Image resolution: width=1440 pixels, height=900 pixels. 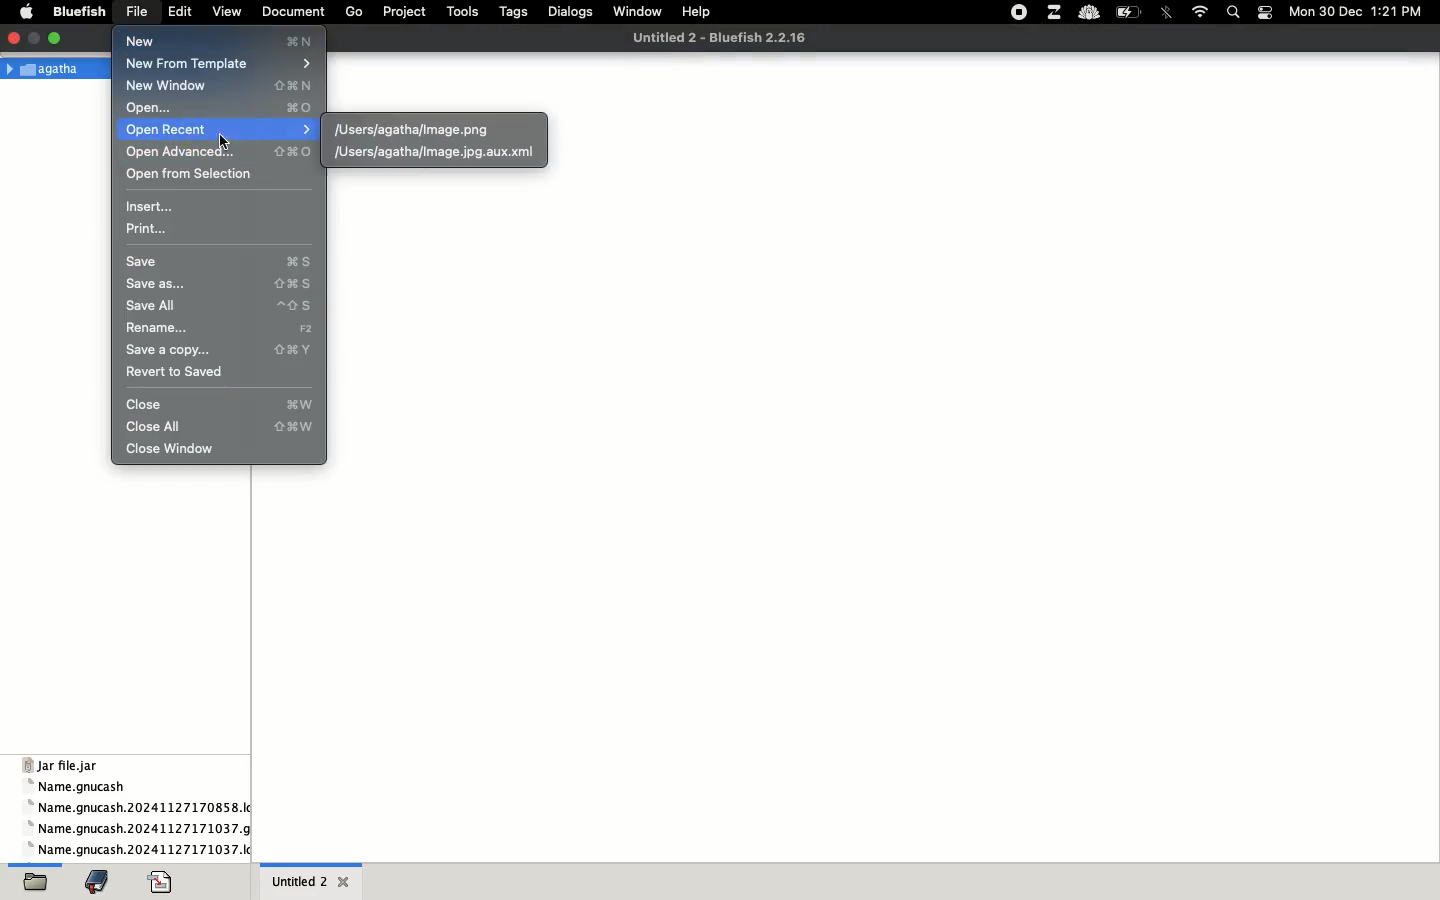 What do you see at coordinates (221, 129) in the screenshot?
I see `open recent` at bounding box center [221, 129].